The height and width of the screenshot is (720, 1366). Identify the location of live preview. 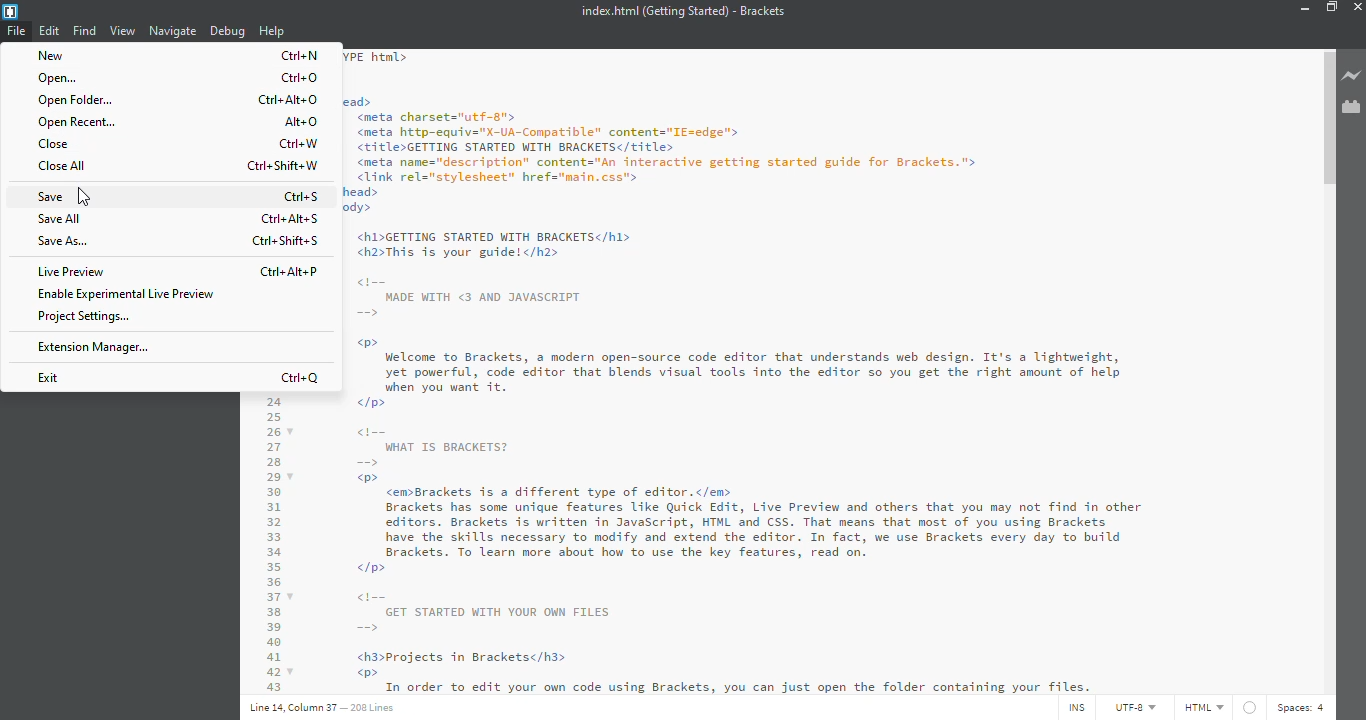
(1352, 74).